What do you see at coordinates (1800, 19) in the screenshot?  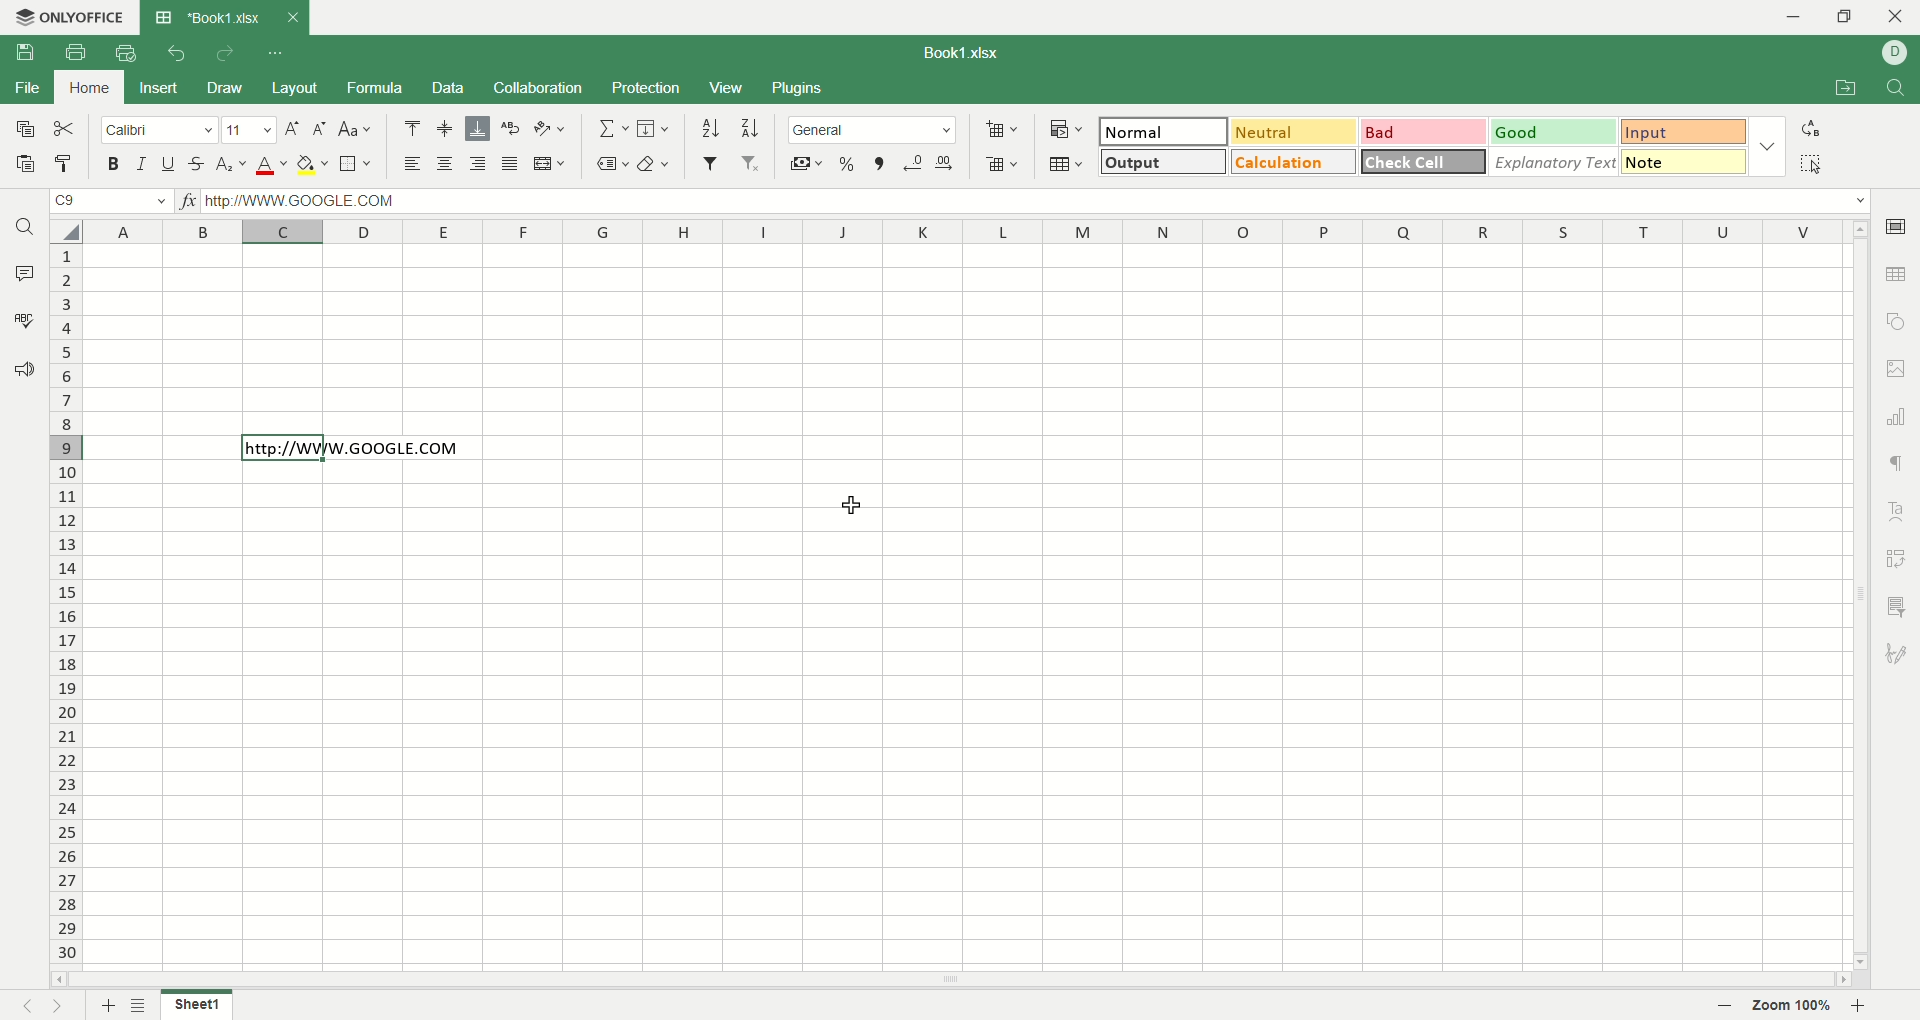 I see `minimize` at bounding box center [1800, 19].